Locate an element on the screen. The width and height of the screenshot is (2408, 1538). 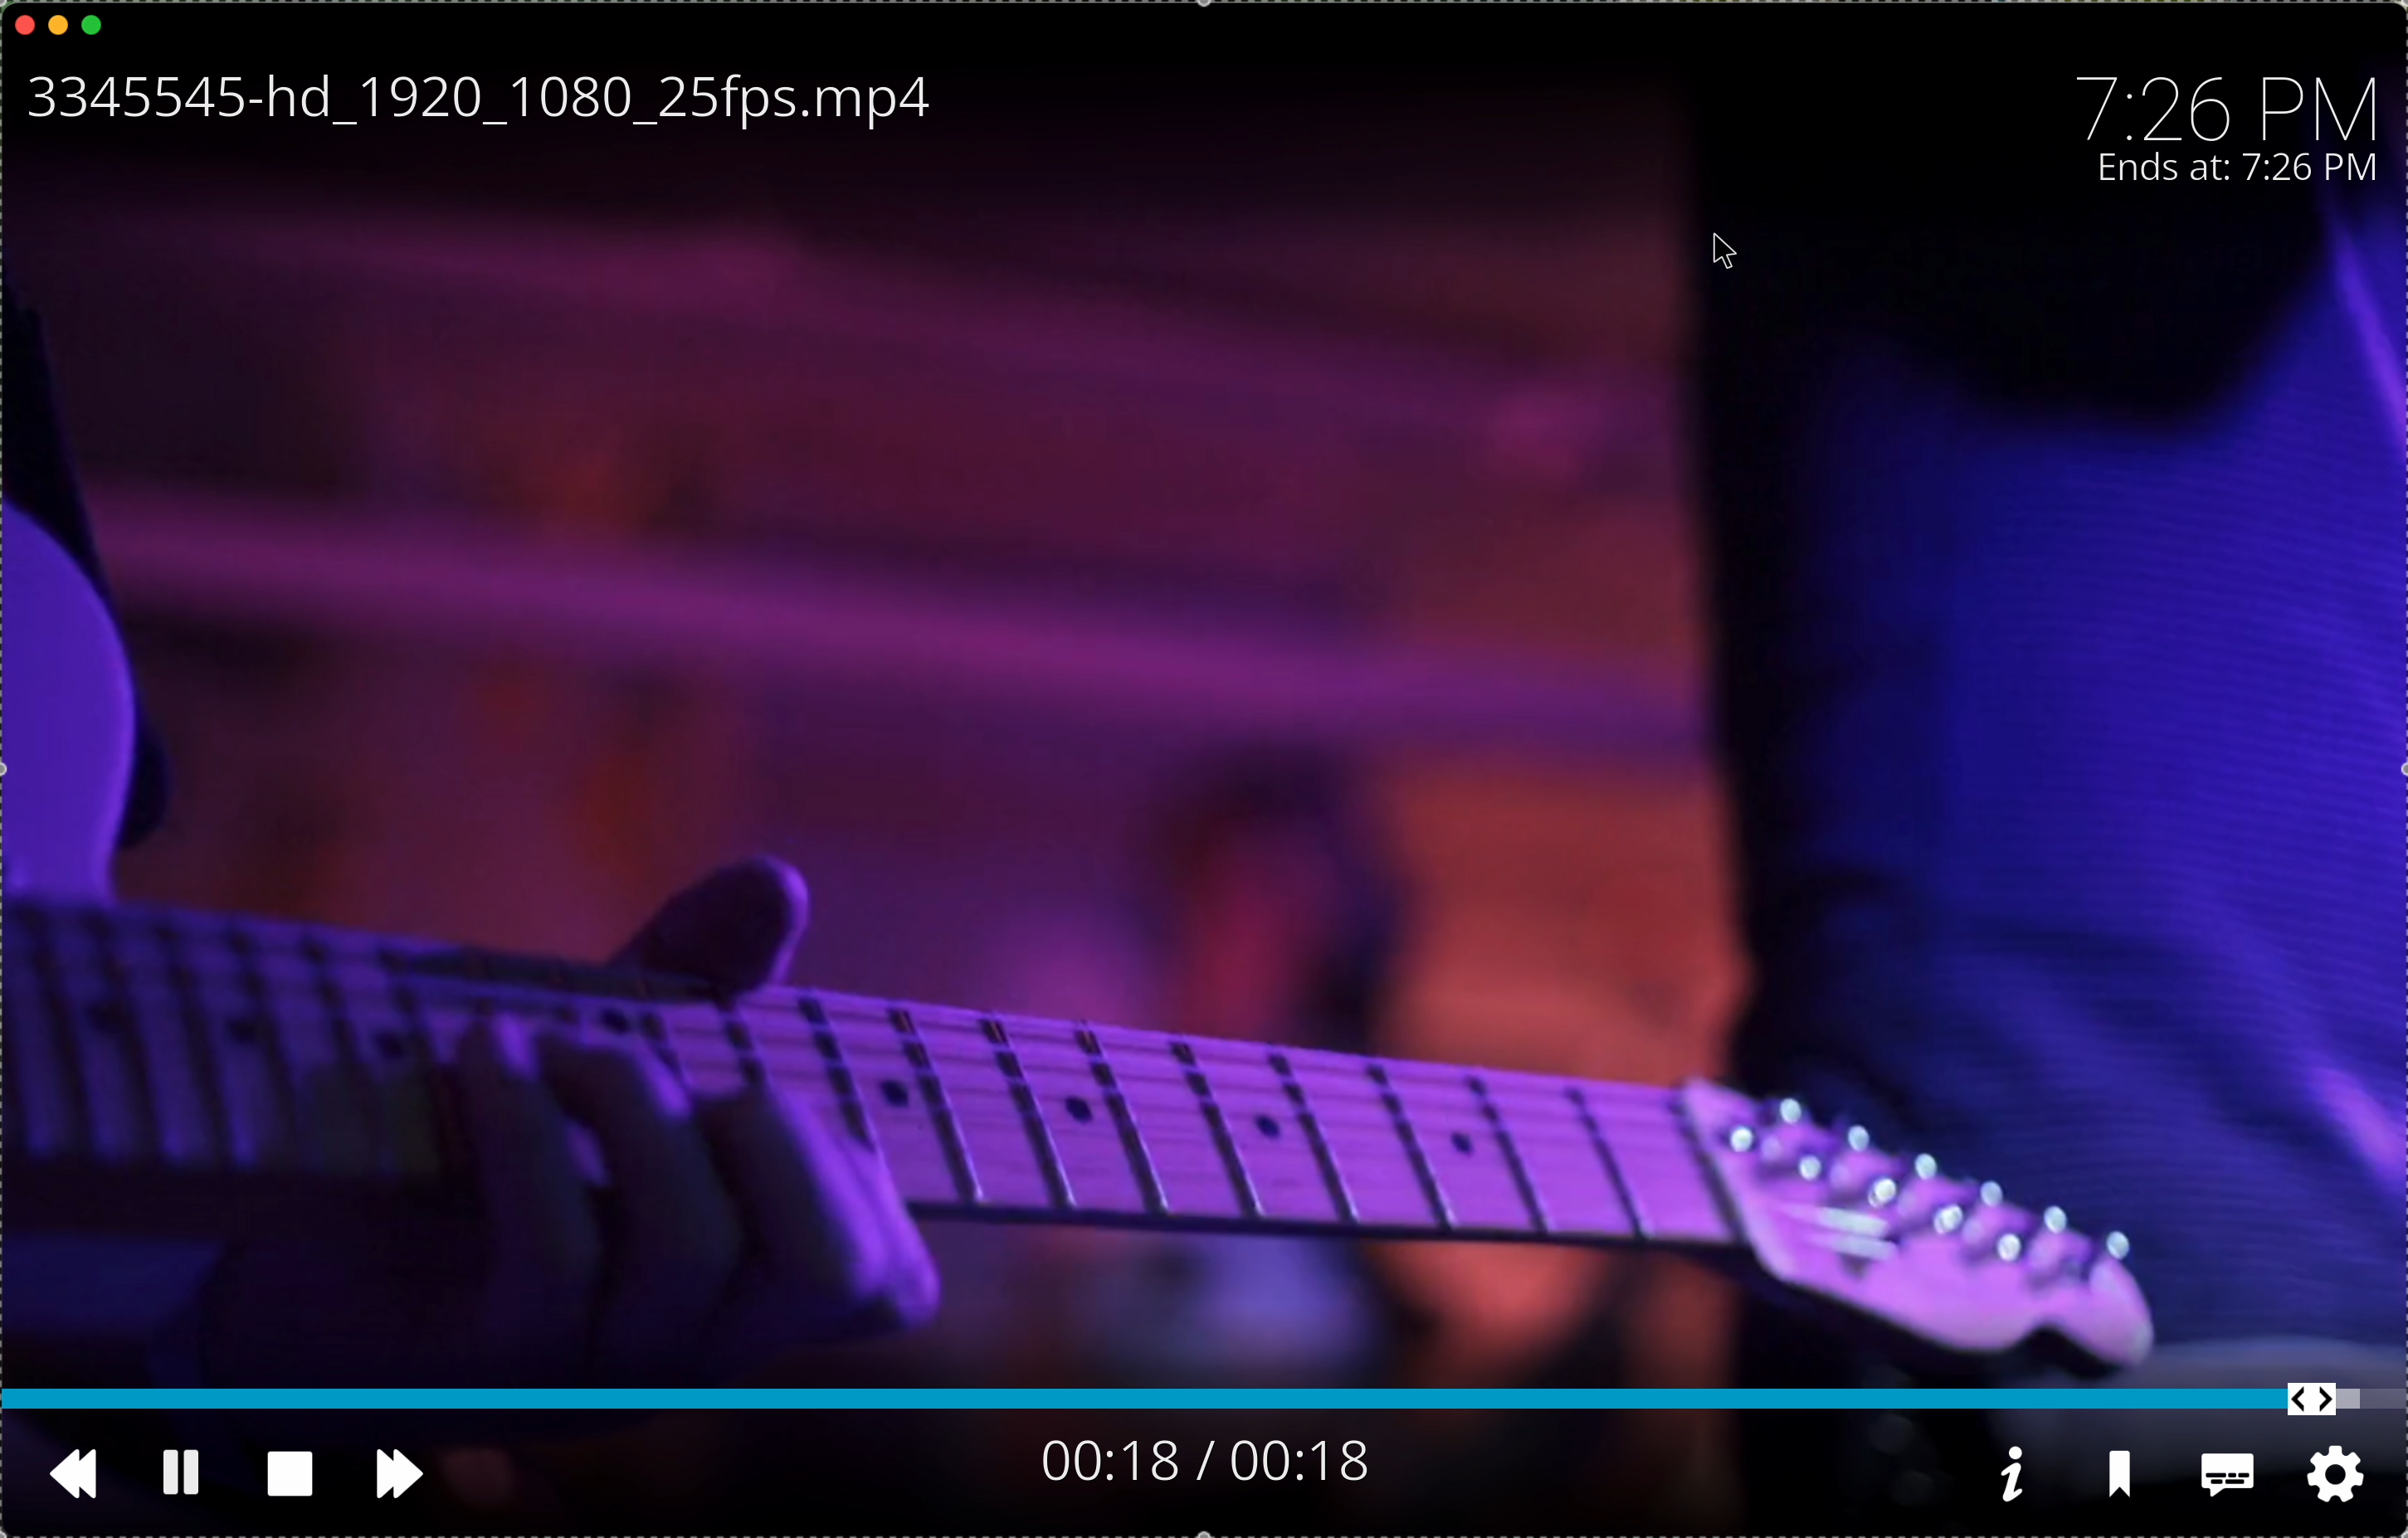
video playing is located at coordinates (1204, 836).